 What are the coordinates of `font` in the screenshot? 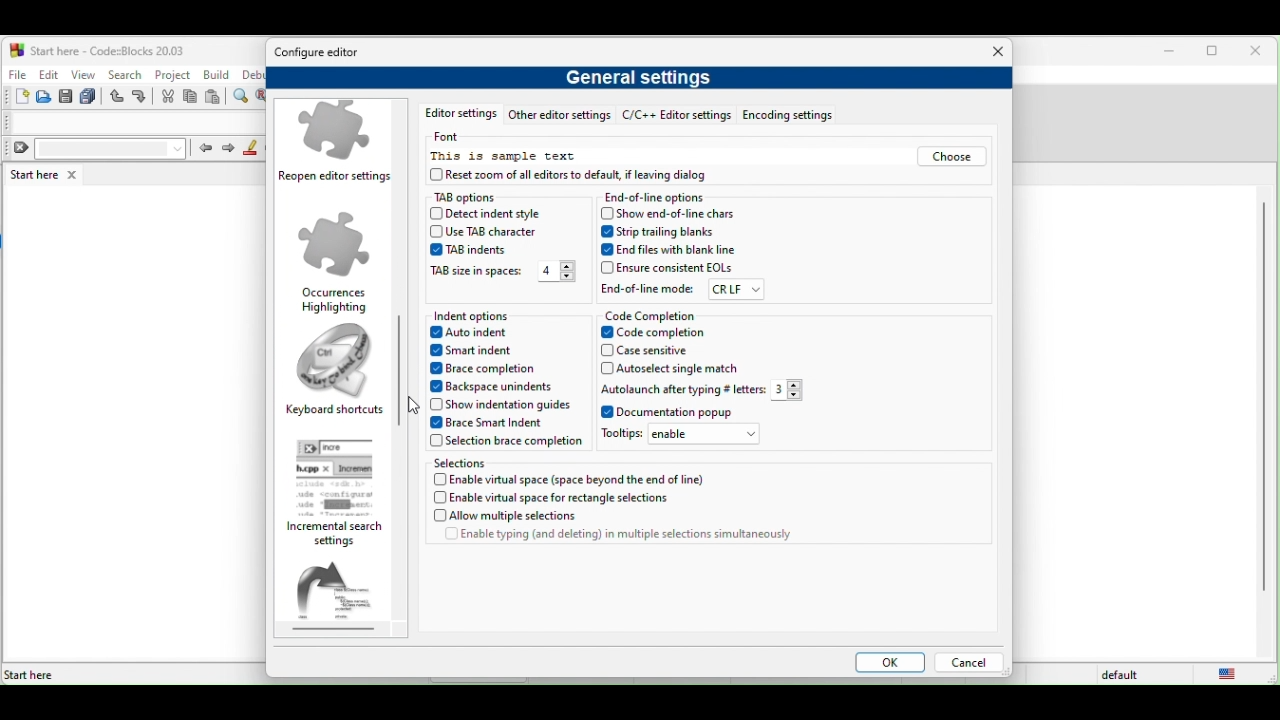 It's located at (454, 137).